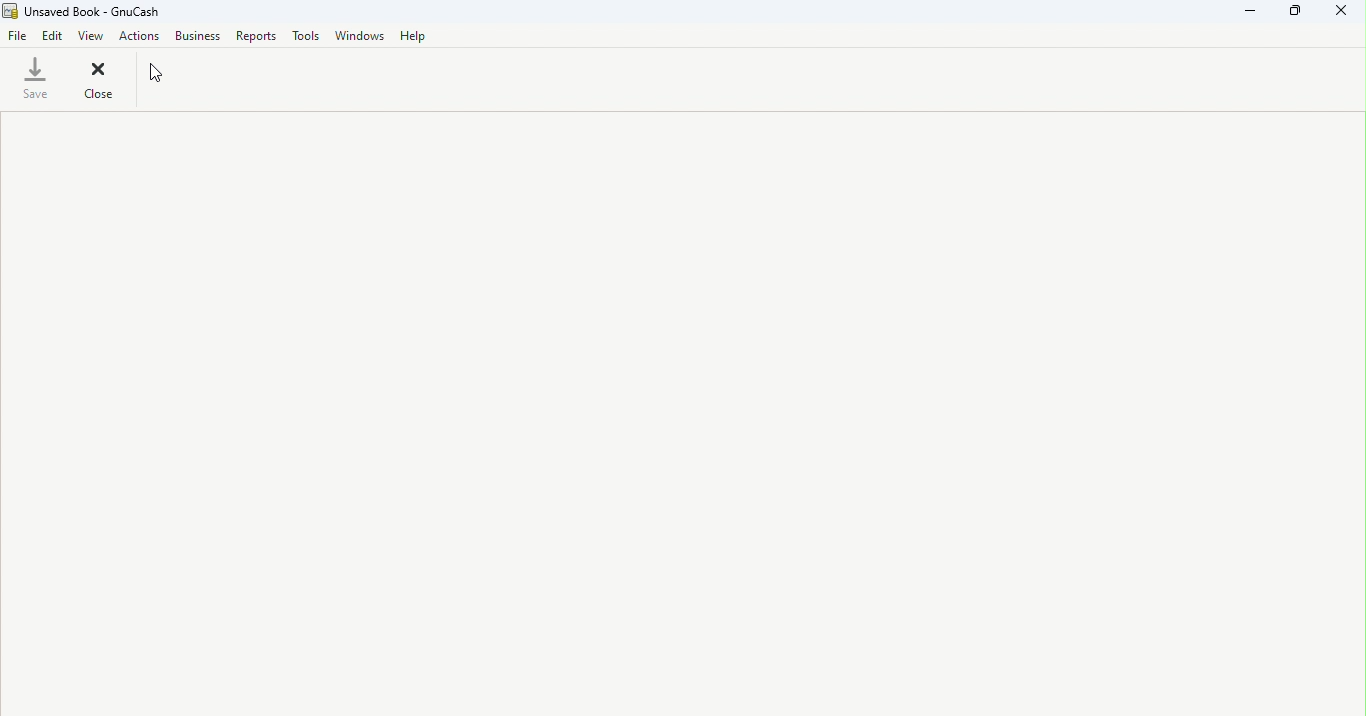 The width and height of the screenshot is (1366, 716). I want to click on Business, so click(200, 37).